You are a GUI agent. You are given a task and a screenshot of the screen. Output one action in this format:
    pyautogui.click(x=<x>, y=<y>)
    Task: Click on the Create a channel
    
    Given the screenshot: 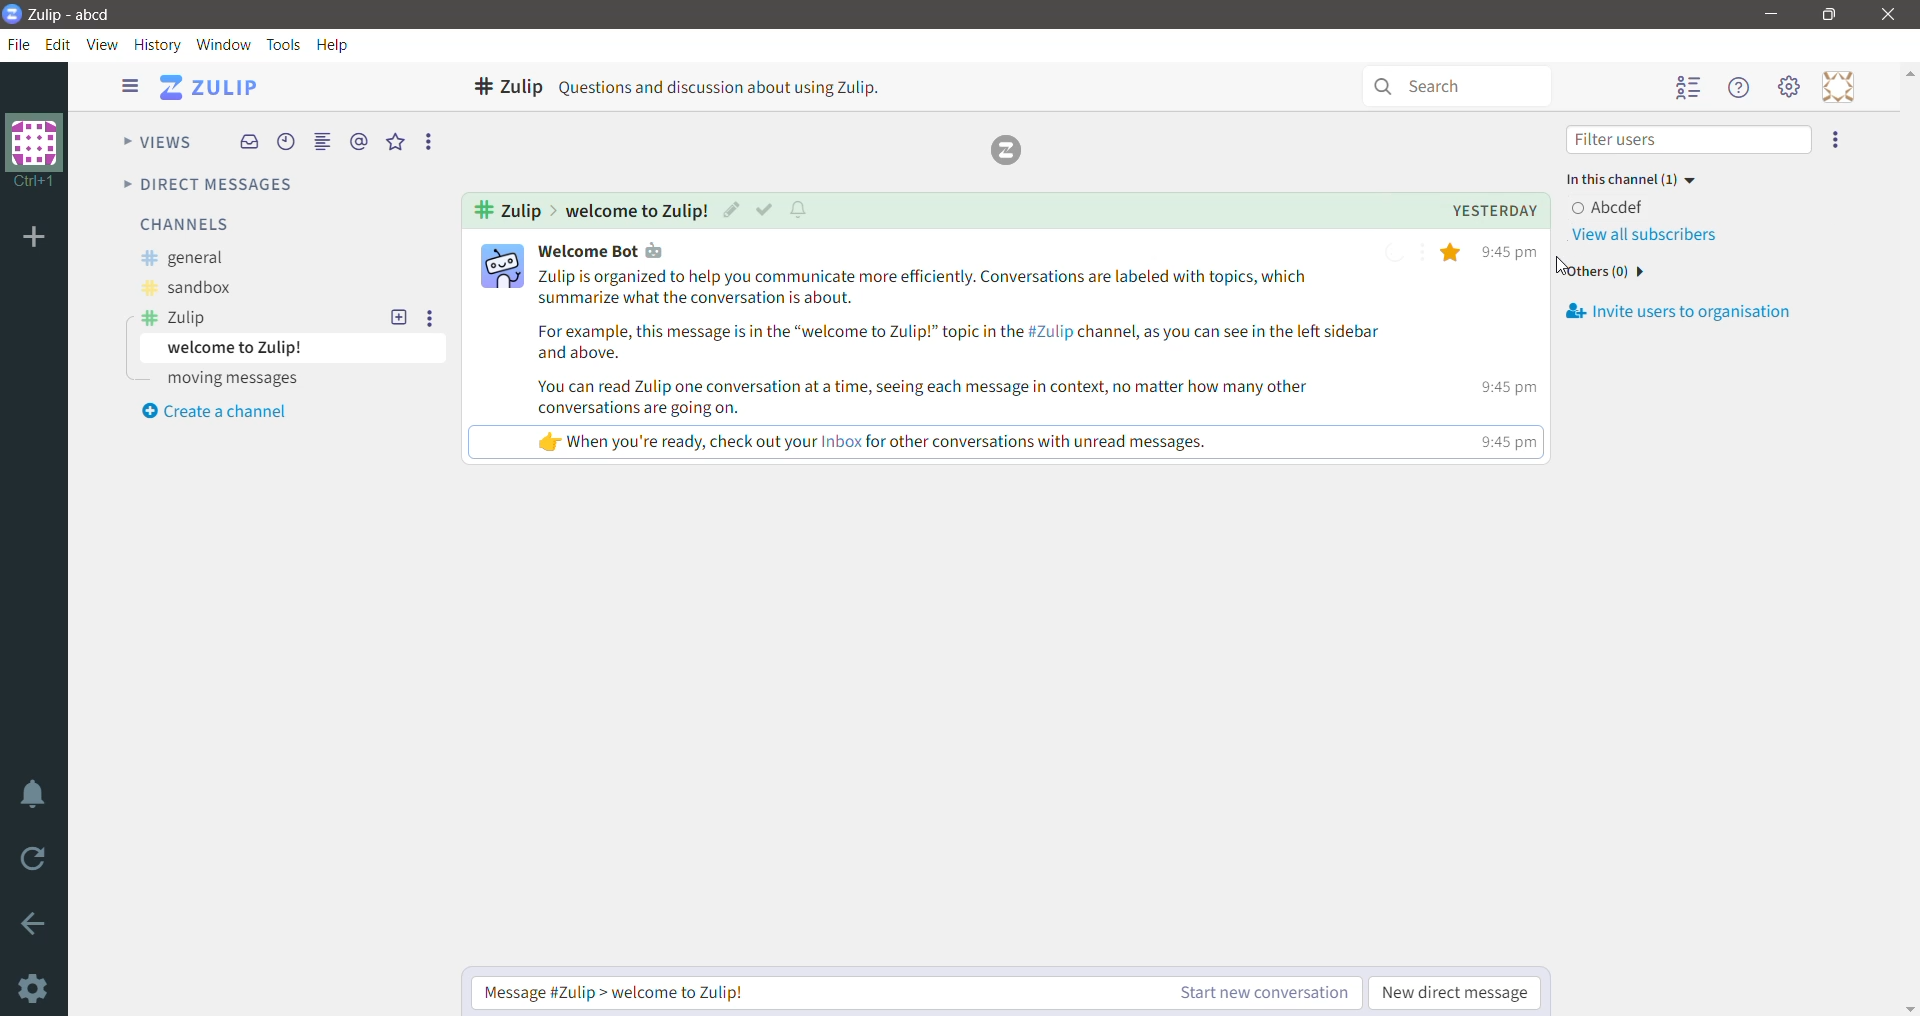 What is the action you would take?
    pyautogui.click(x=215, y=414)
    